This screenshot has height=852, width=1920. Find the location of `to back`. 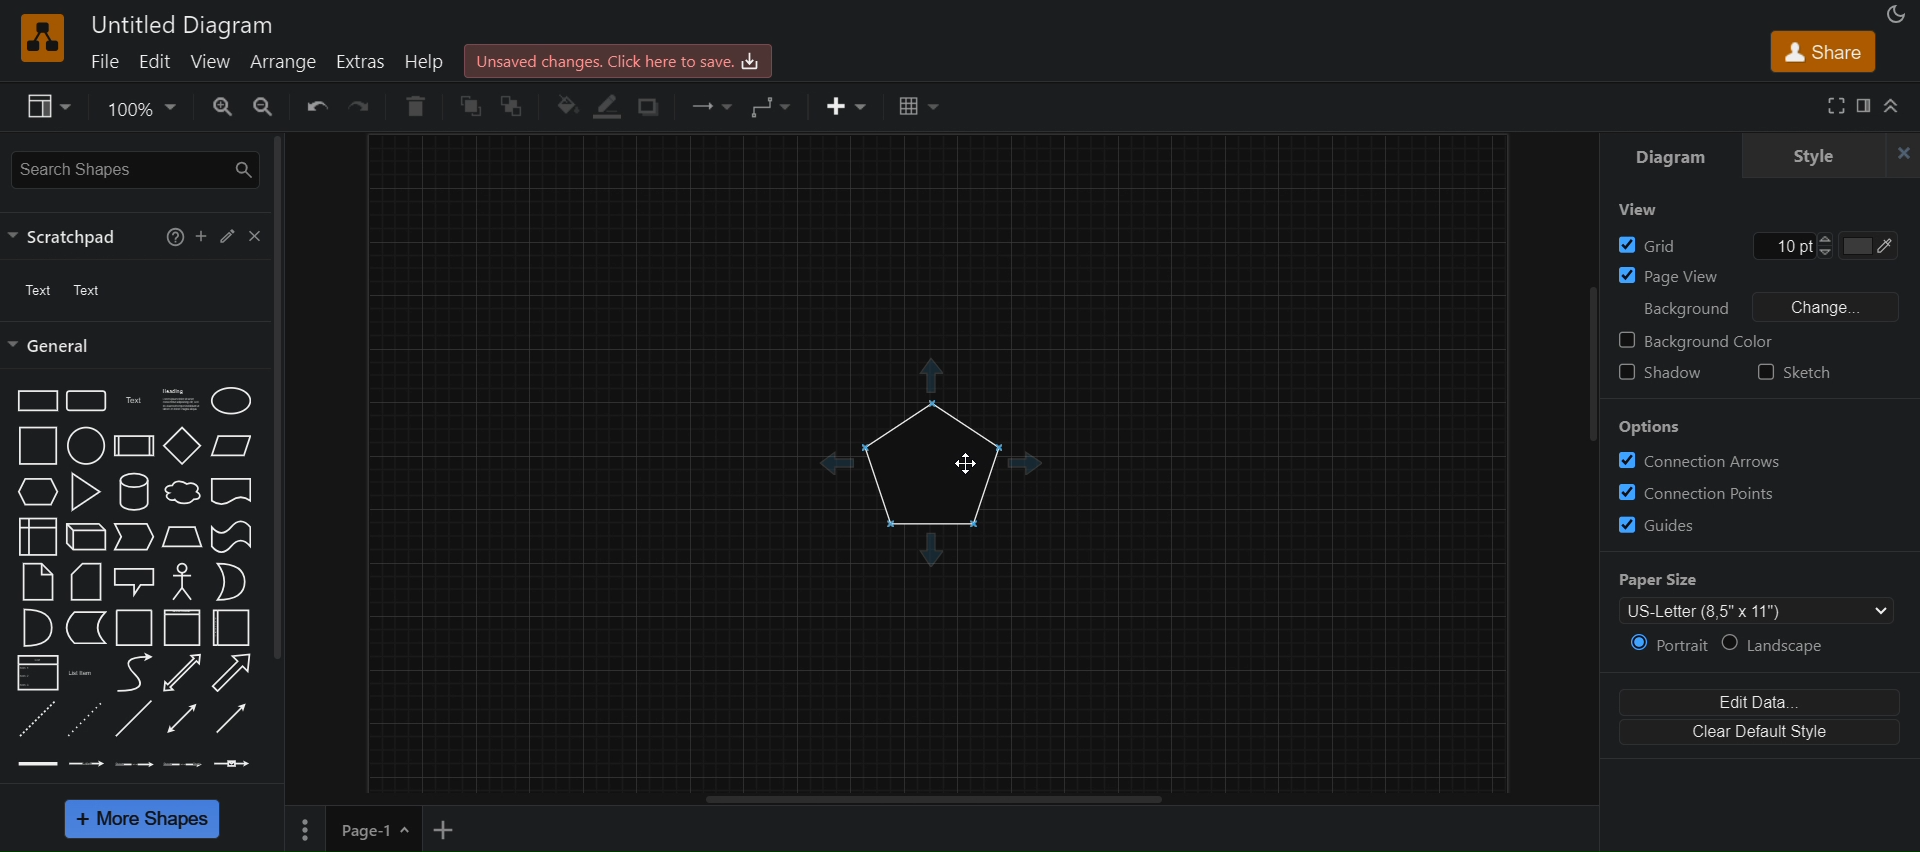

to back is located at coordinates (514, 105).